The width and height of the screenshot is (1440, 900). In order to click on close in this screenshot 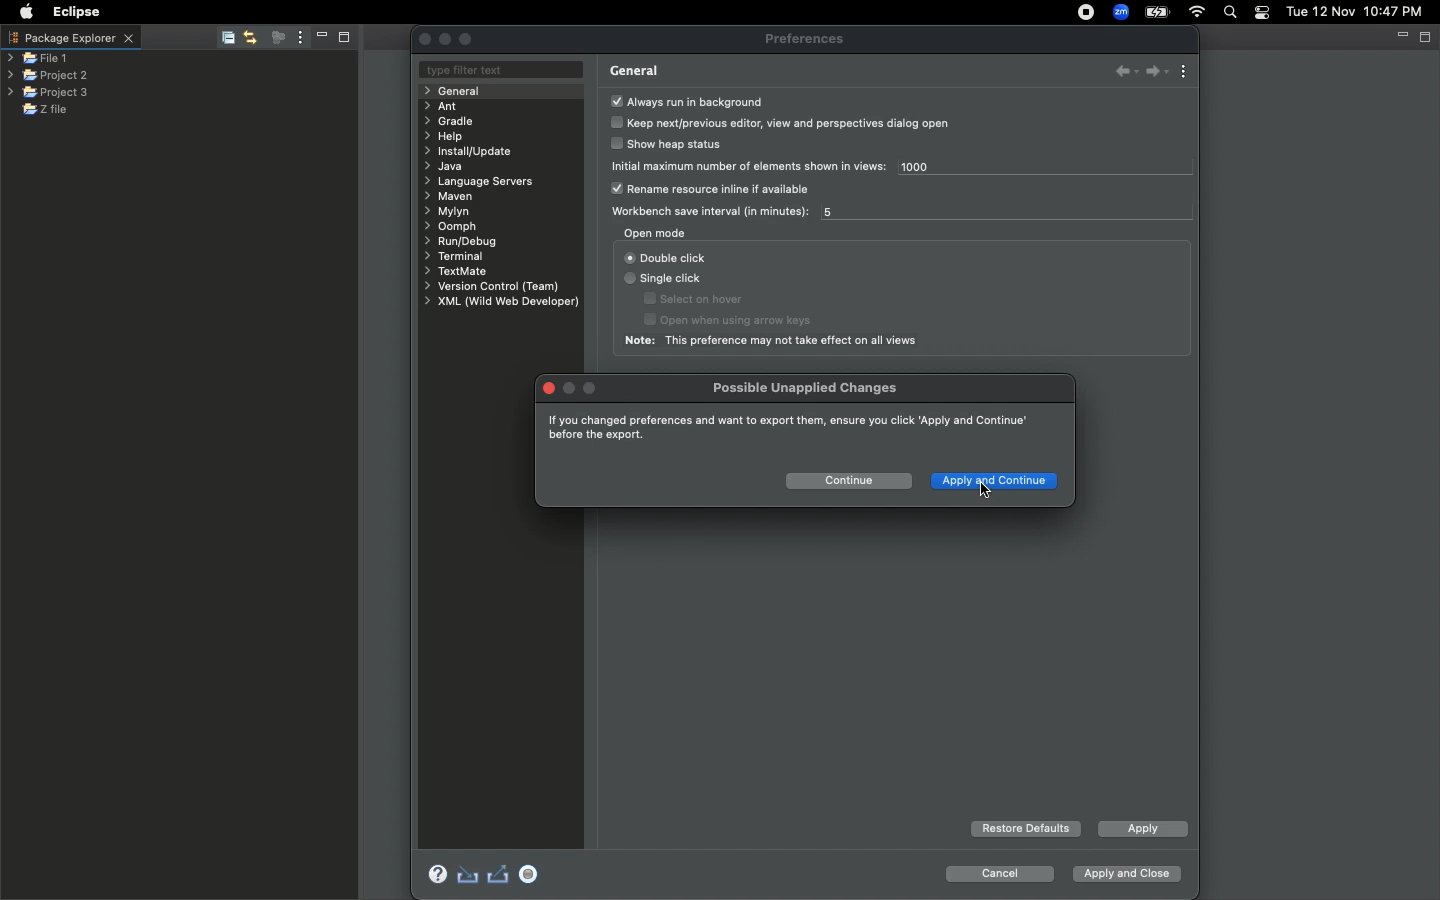, I will do `click(548, 388)`.